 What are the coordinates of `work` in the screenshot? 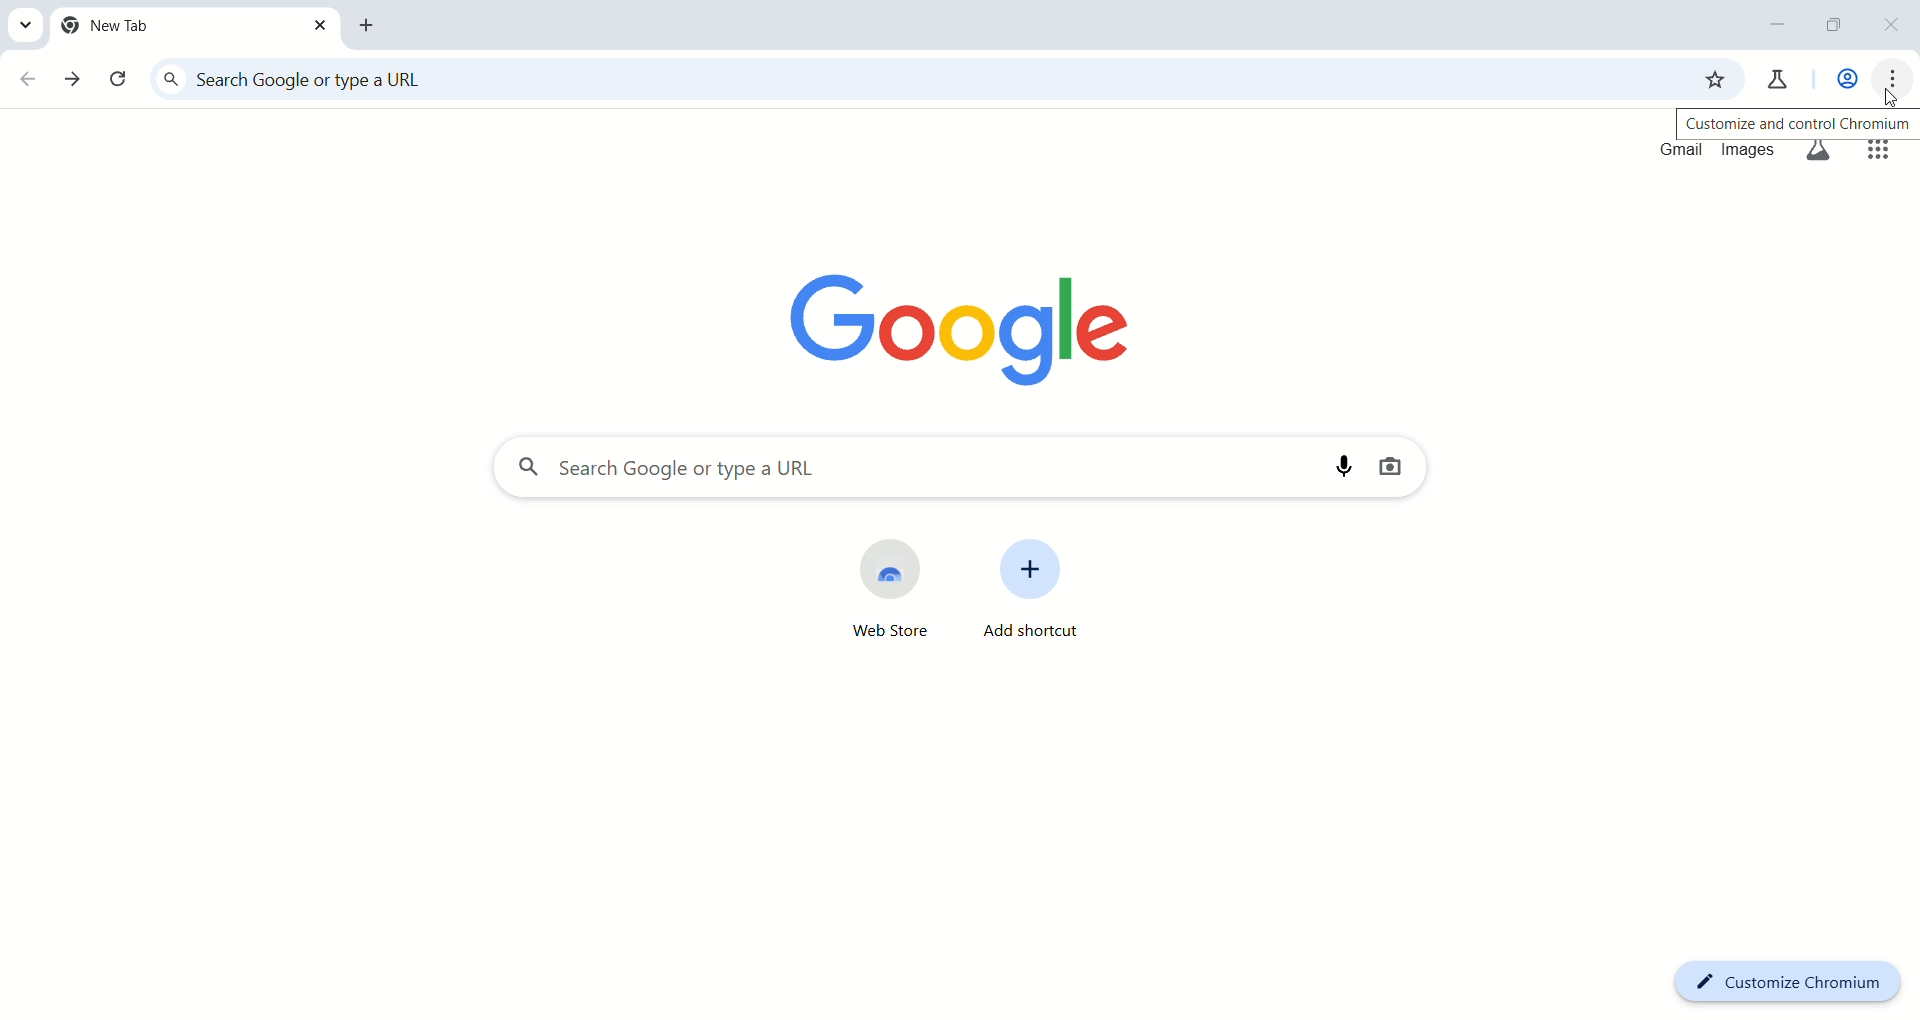 It's located at (1850, 81).